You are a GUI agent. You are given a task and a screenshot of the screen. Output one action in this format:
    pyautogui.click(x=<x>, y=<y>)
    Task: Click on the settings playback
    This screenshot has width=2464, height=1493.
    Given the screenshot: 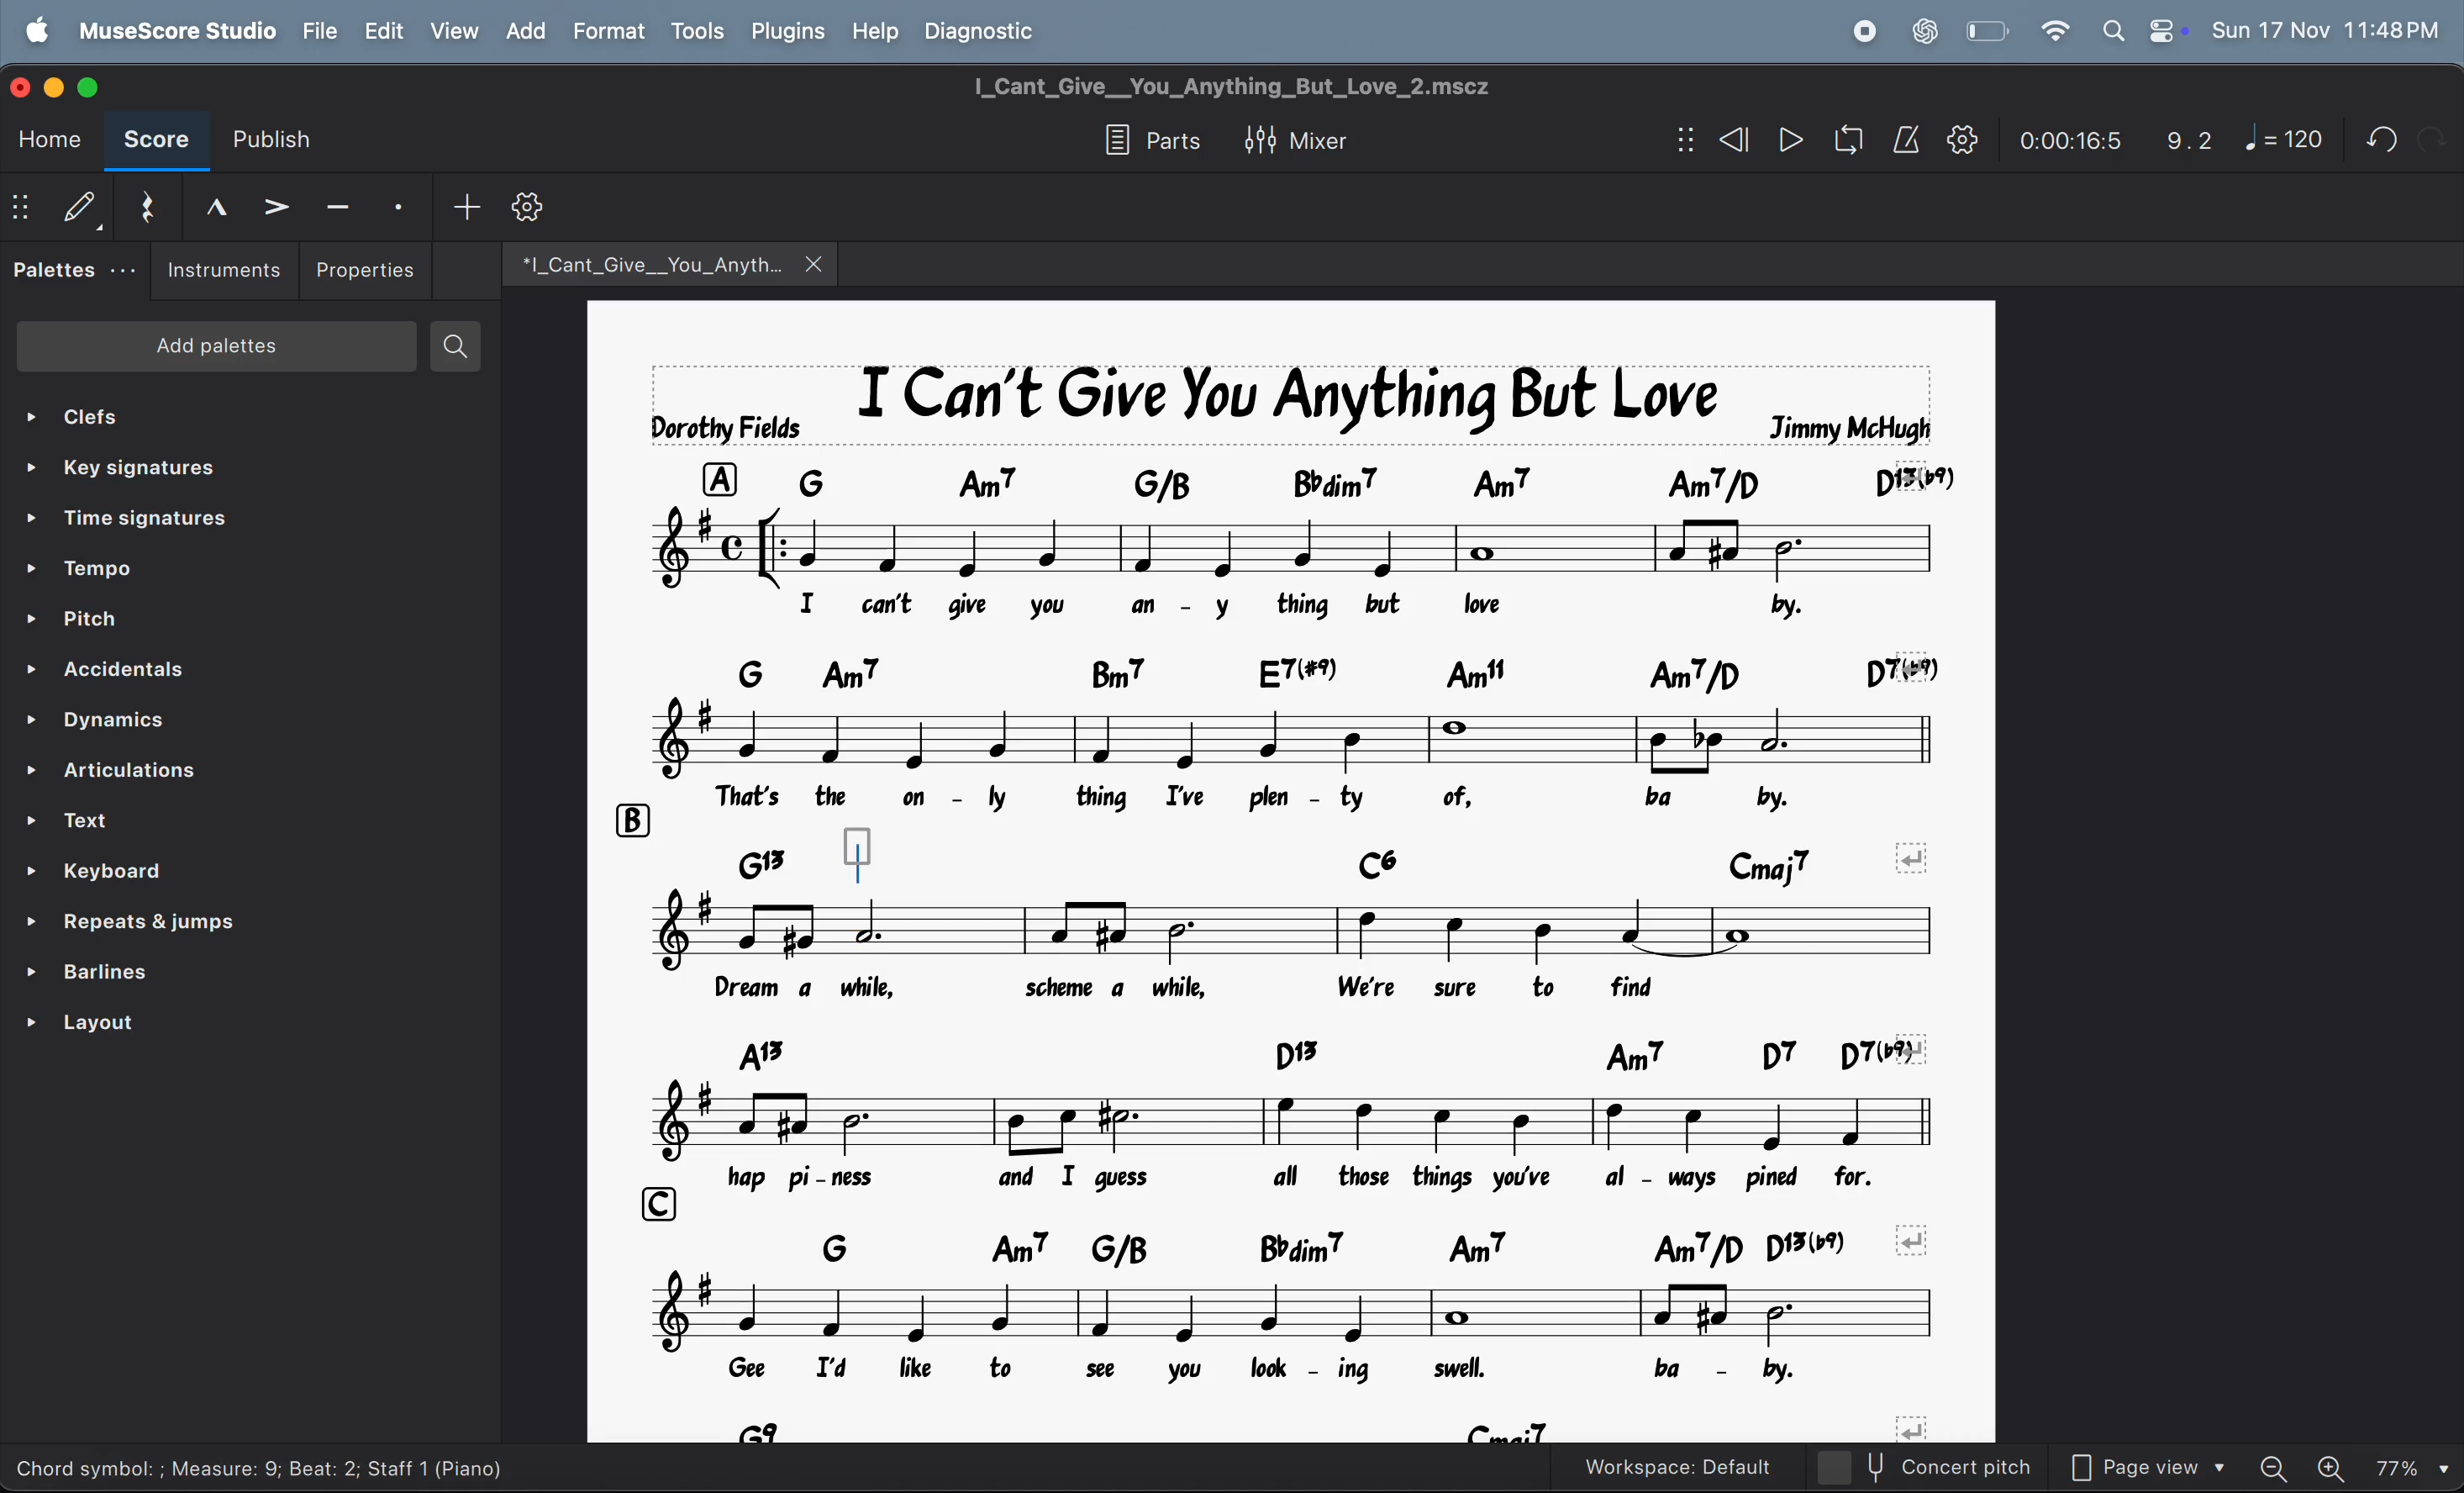 What is the action you would take?
    pyautogui.click(x=1964, y=139)
    